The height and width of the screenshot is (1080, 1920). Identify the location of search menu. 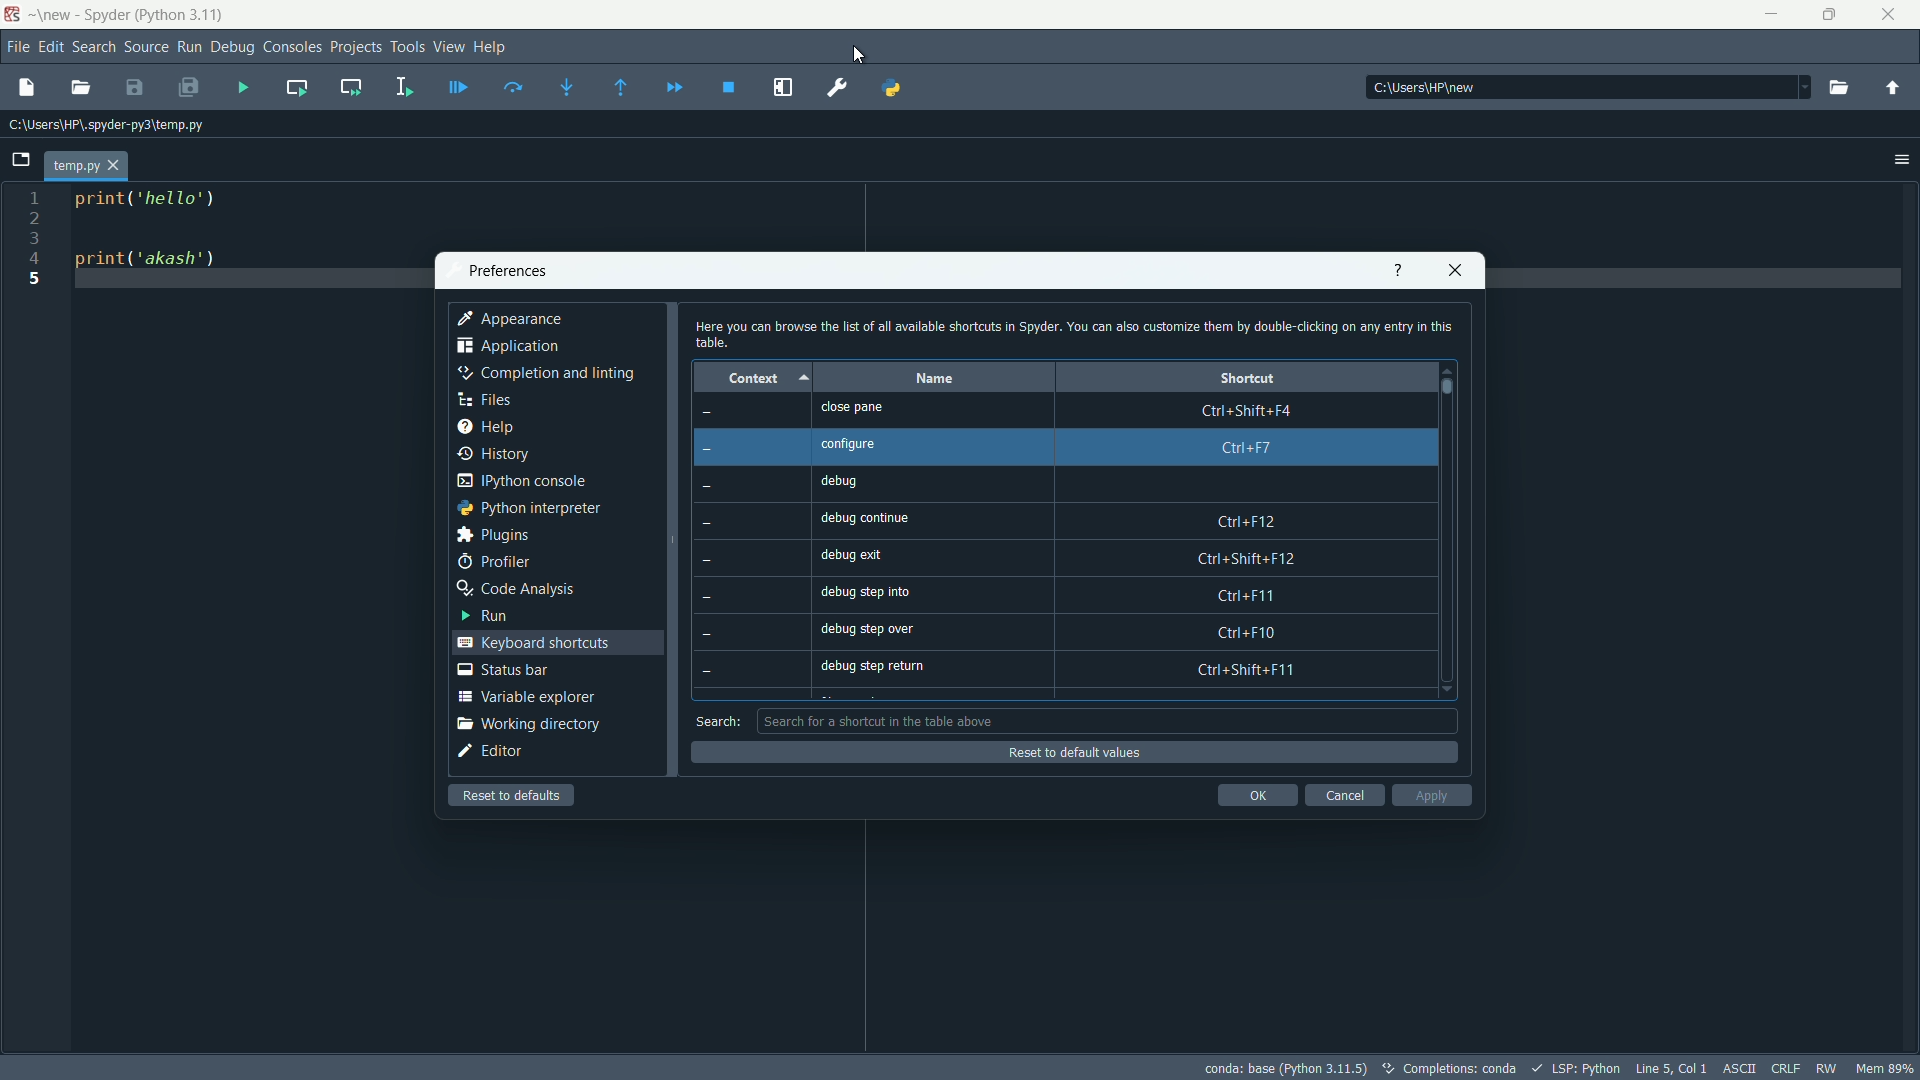
(95, 47).